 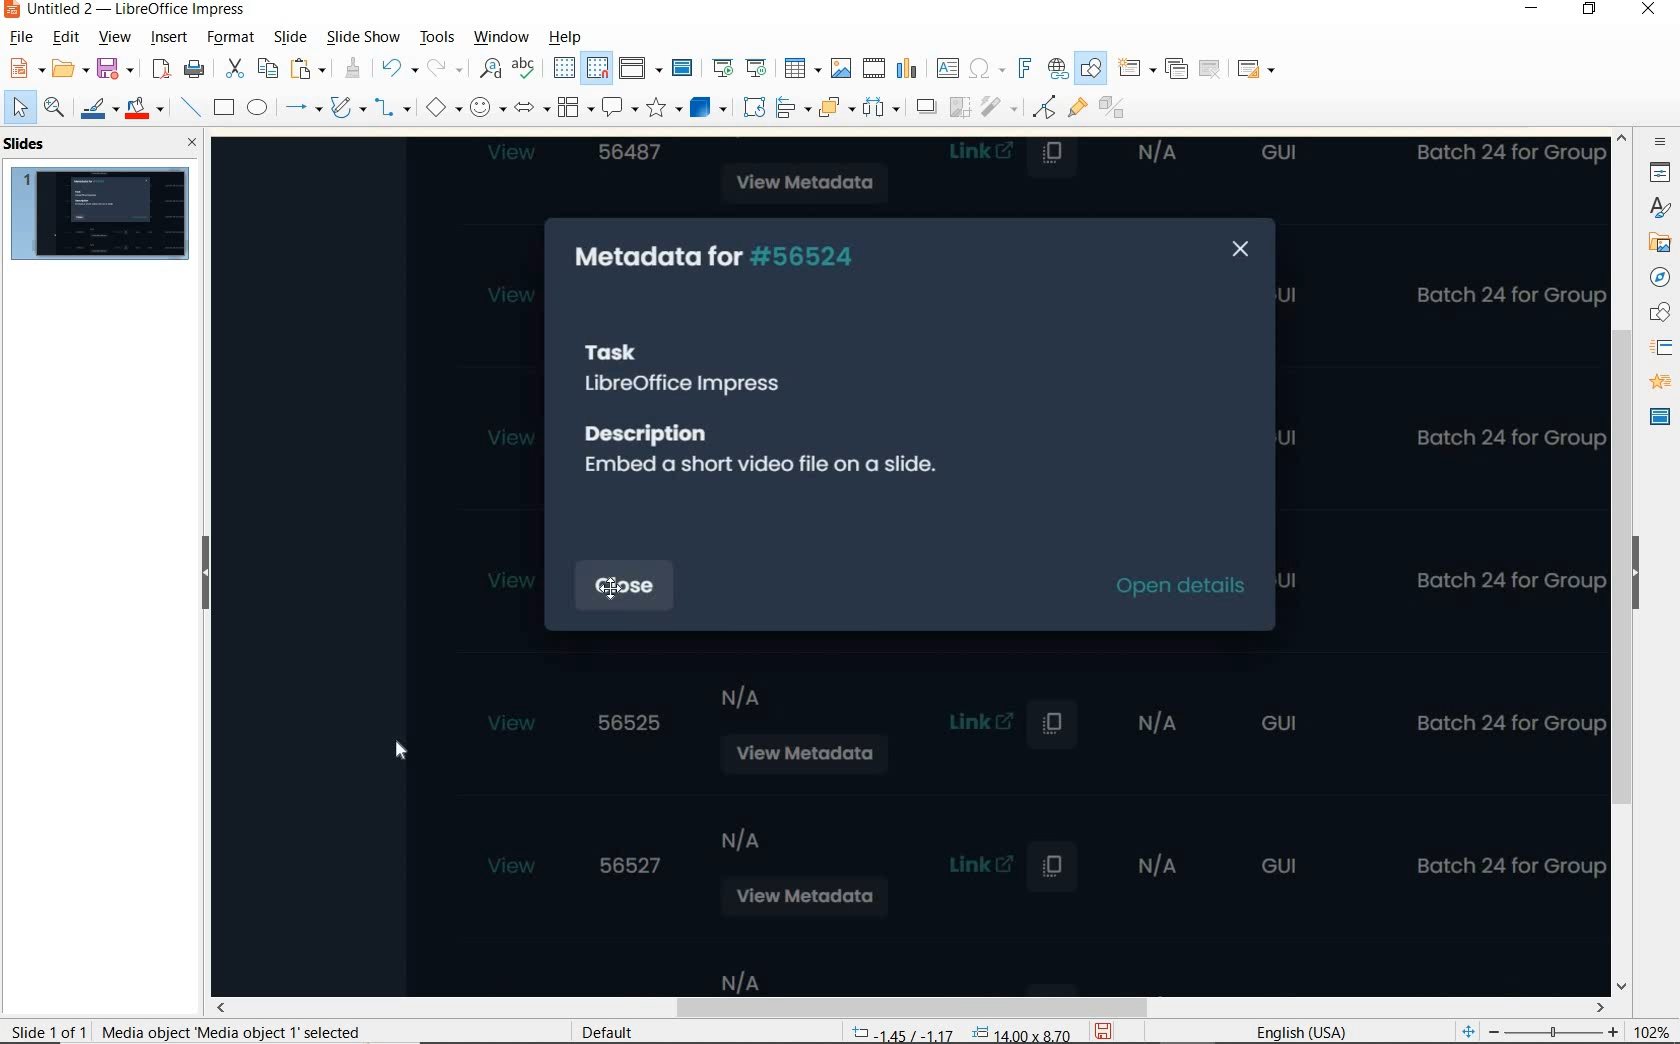 I want to click on FILE, so click(x=18, y=39).